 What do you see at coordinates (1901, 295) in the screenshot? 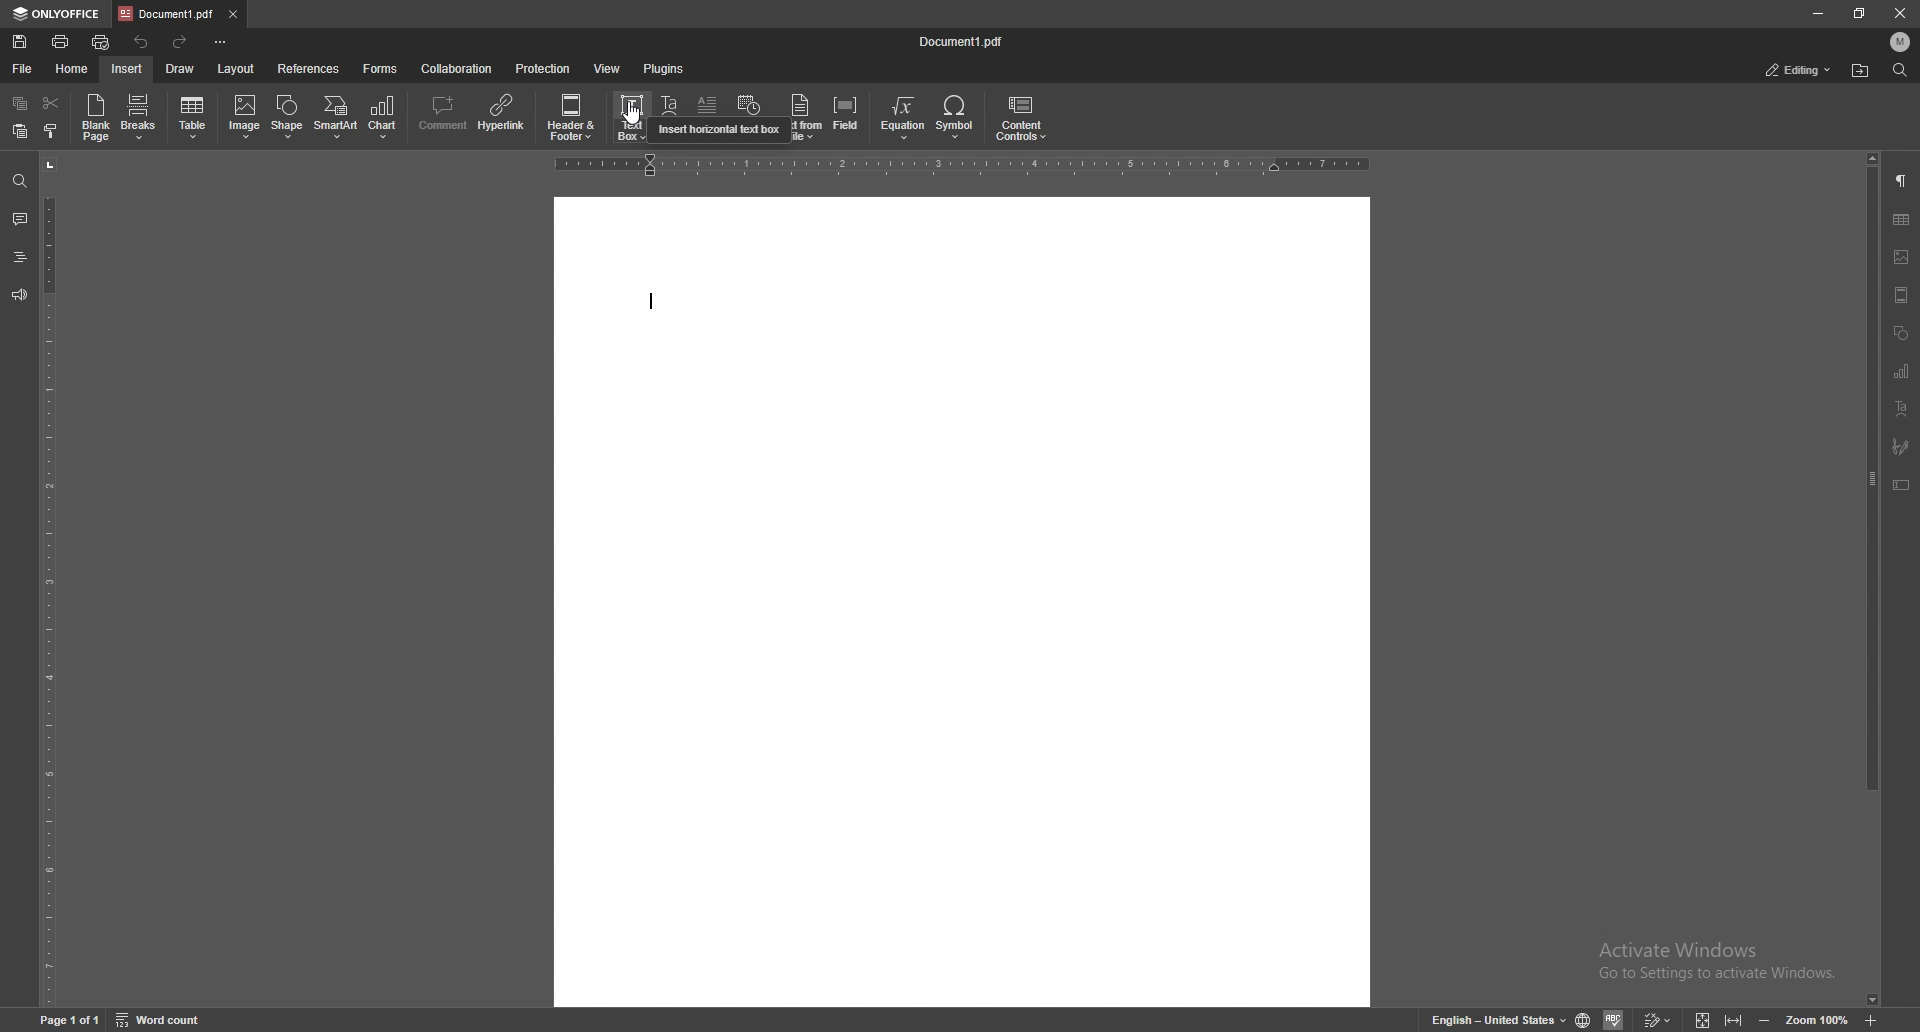
I see `header and footer` at bounding box center [1901, 295].